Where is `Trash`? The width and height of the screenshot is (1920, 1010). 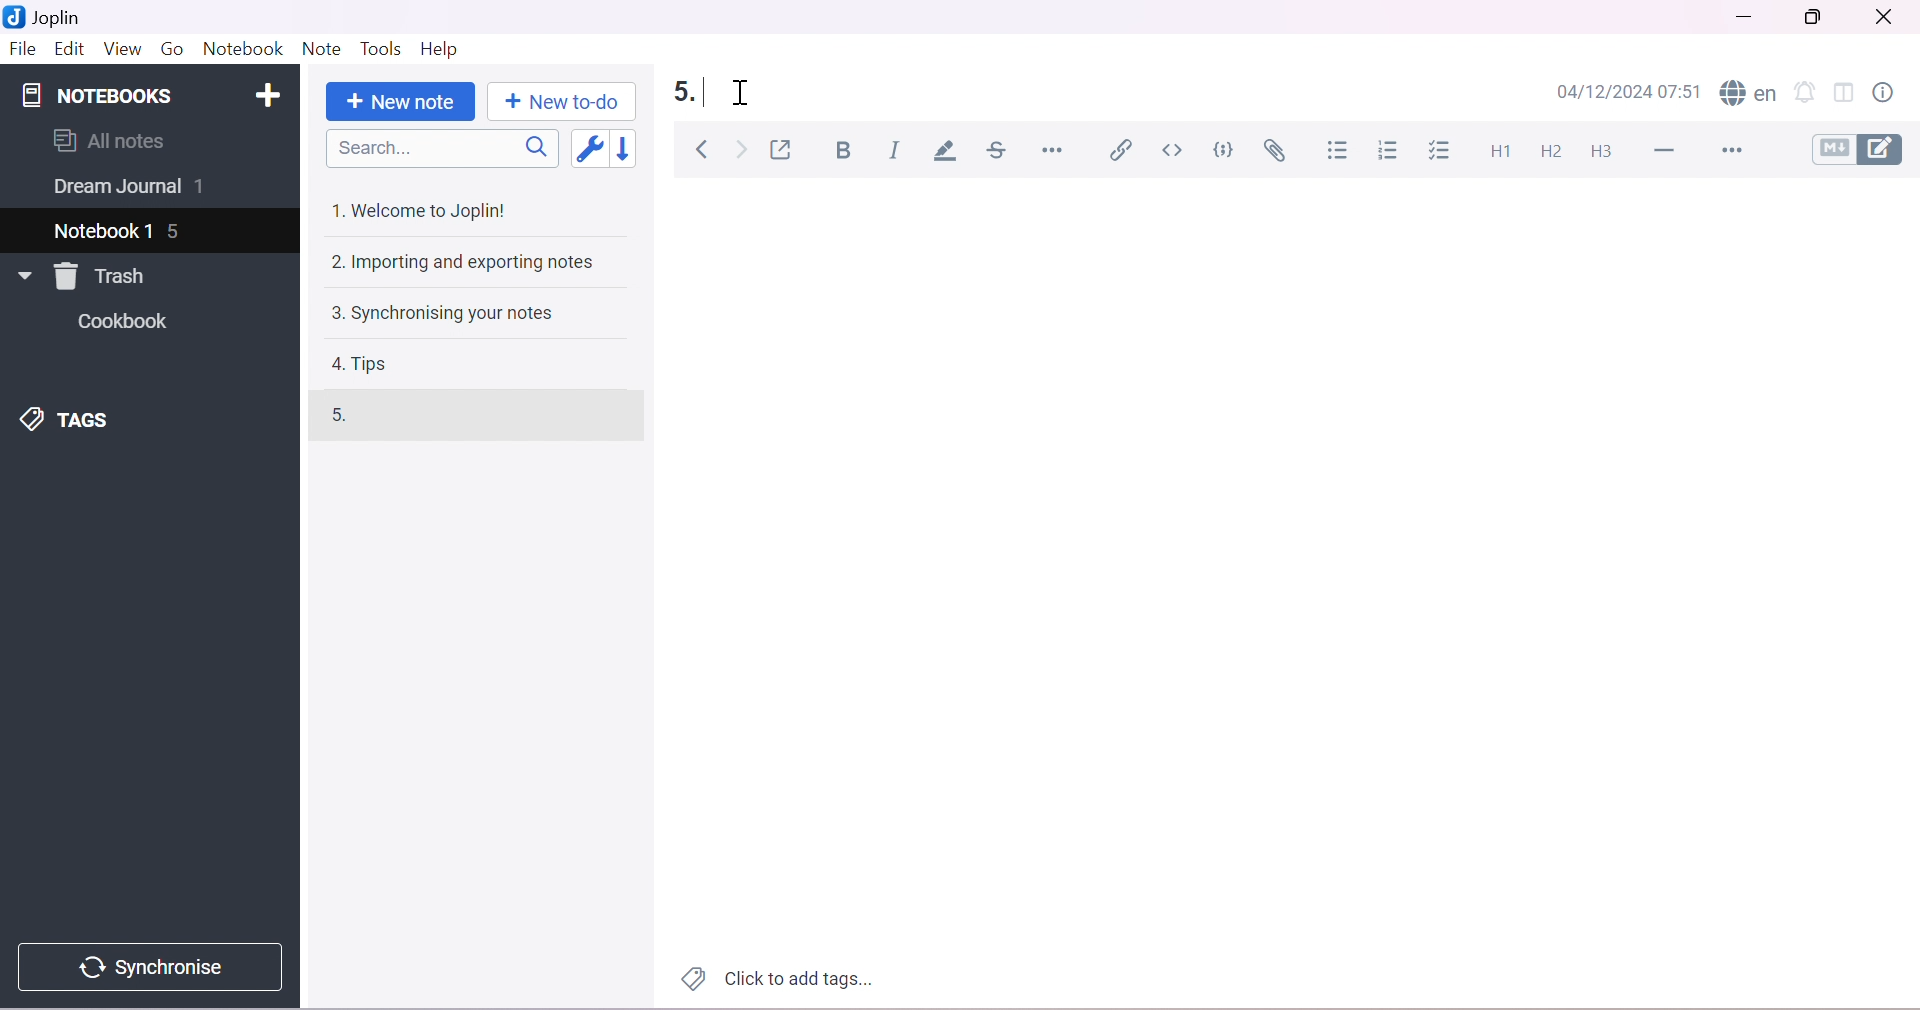 Trash is located at coordinates (106, 276).